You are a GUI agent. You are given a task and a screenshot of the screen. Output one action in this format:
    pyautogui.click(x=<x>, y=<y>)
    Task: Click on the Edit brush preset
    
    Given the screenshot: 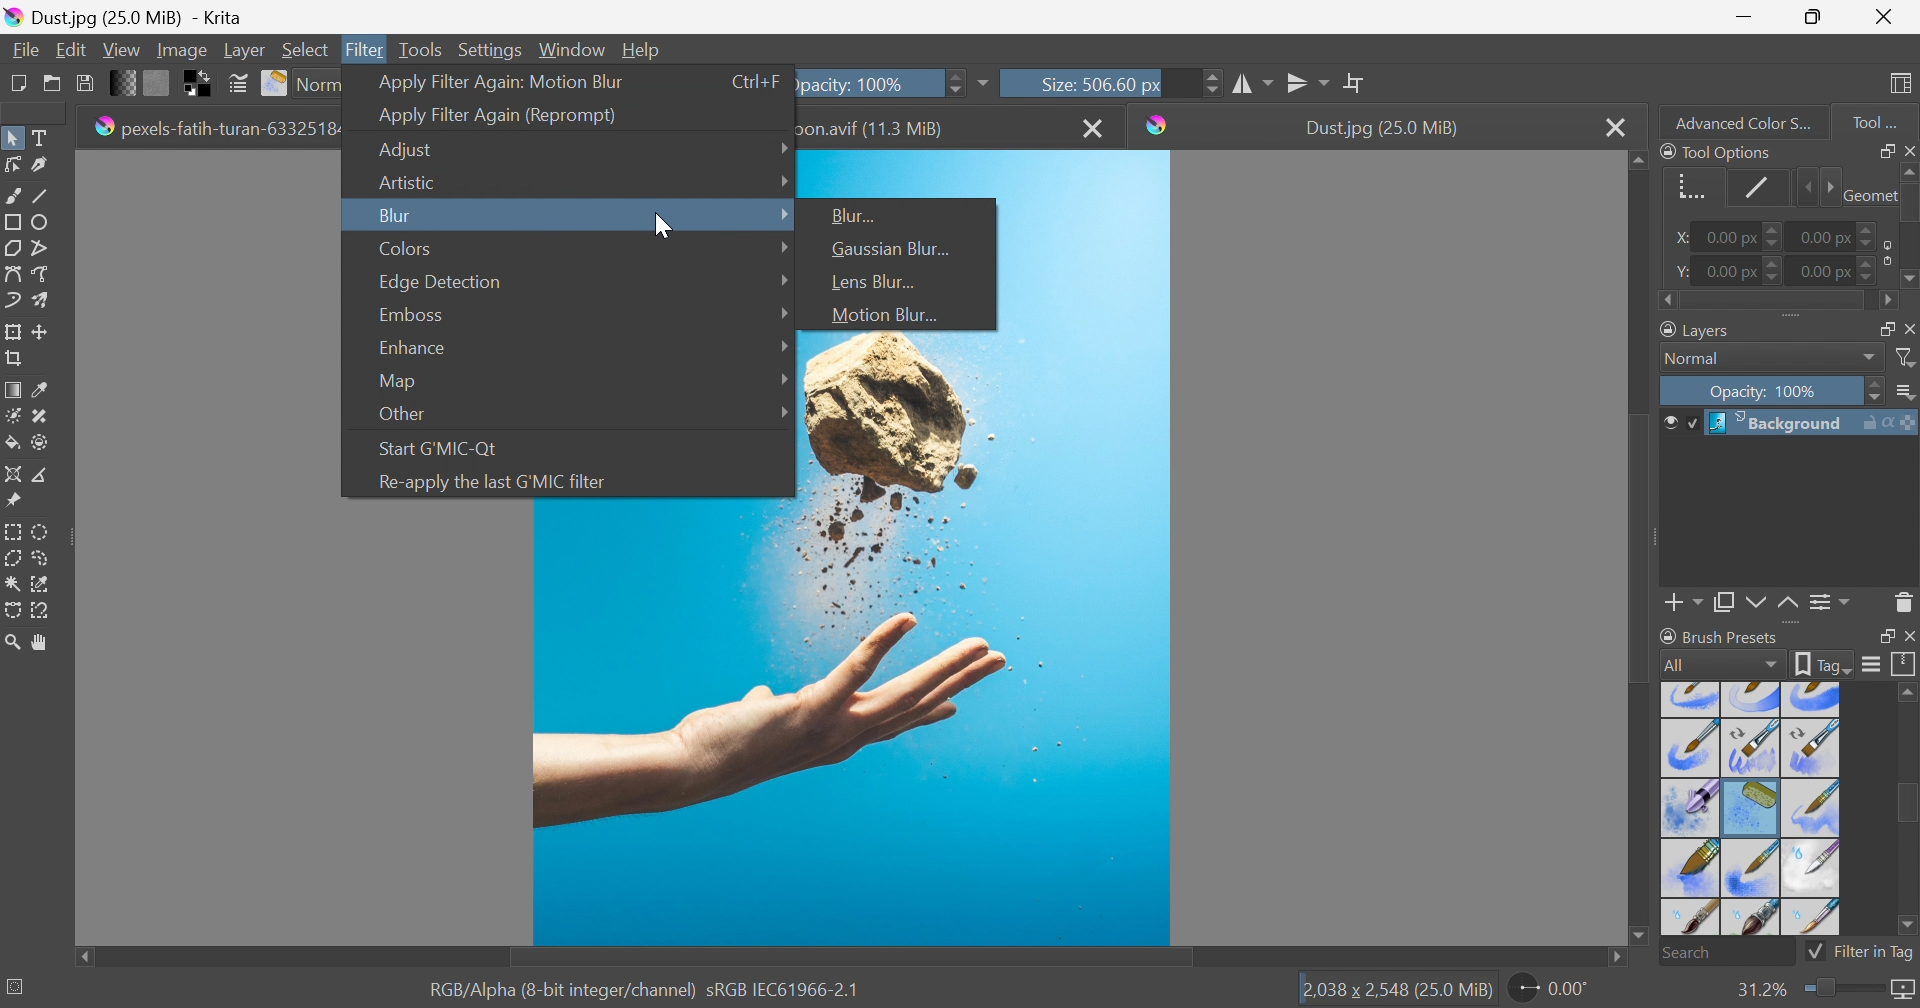 What is the action you would take?
    pyautogui.click(x=237, y=84)
    